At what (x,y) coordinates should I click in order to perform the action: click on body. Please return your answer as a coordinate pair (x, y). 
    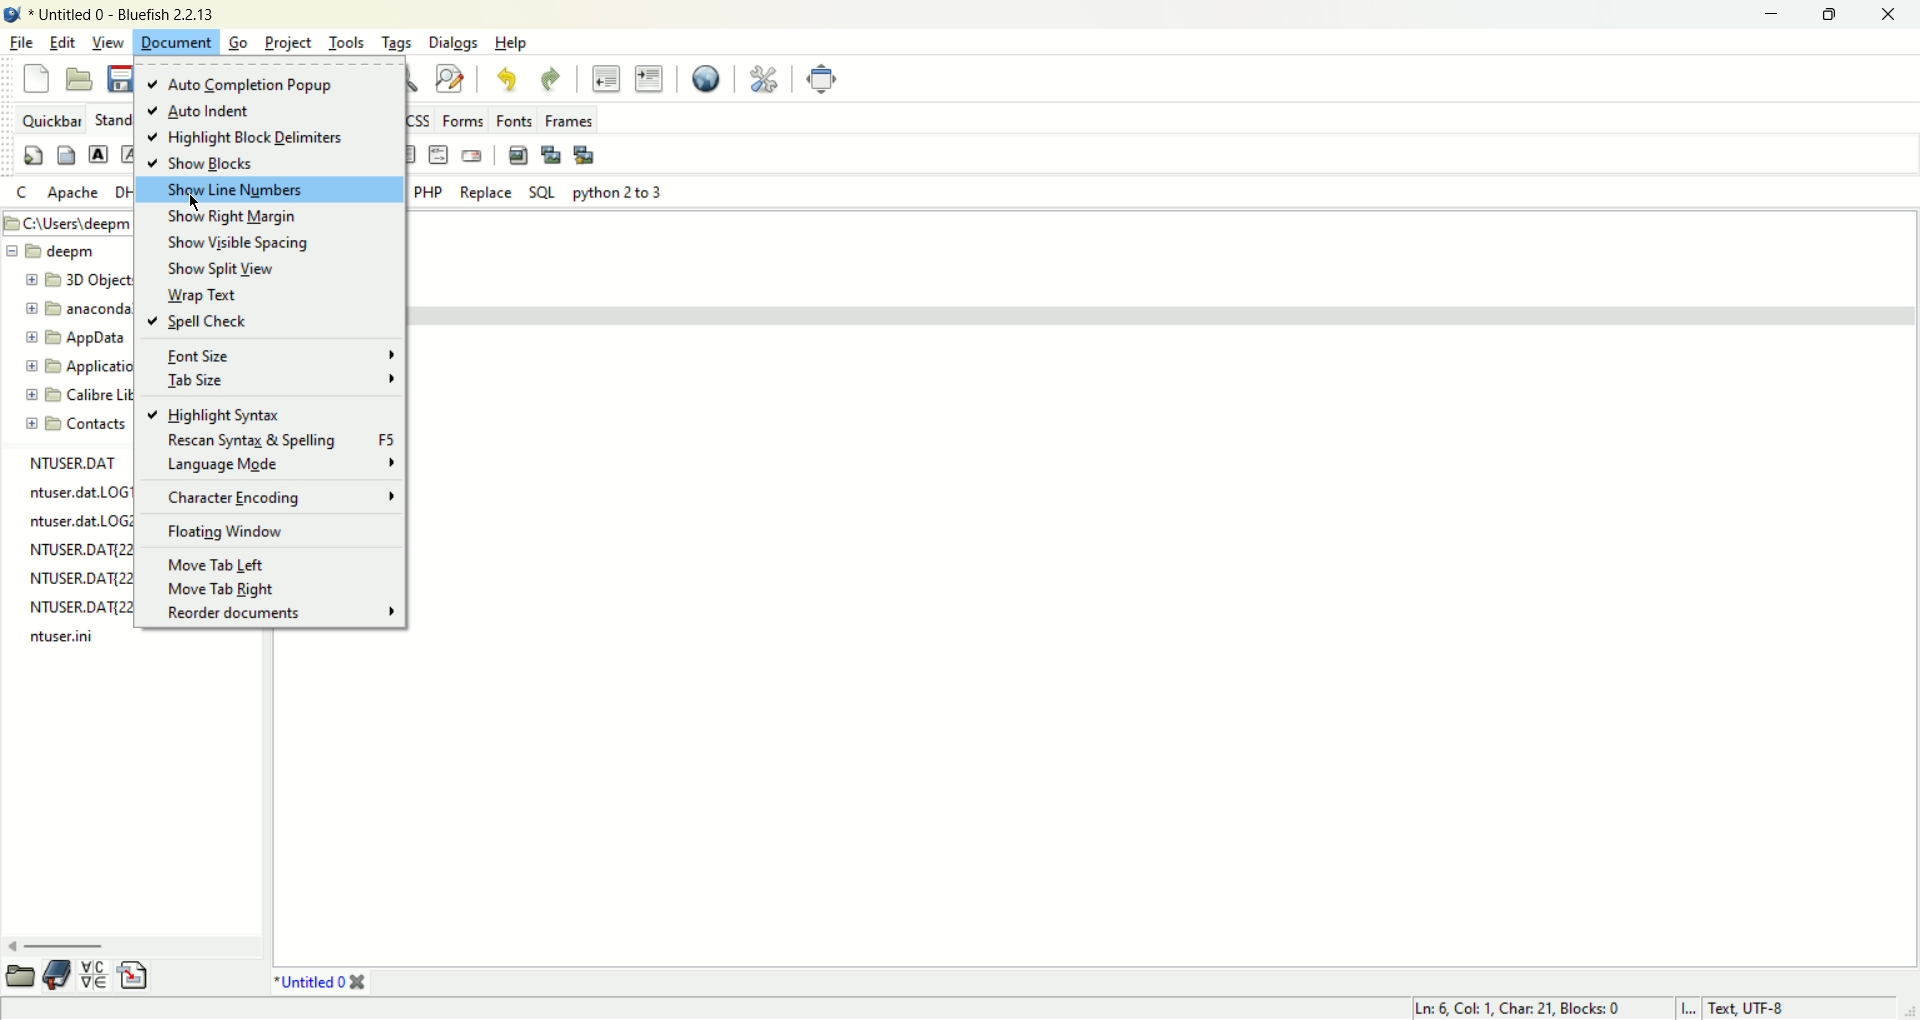
    Looking at the image, I should click on (66, 155).